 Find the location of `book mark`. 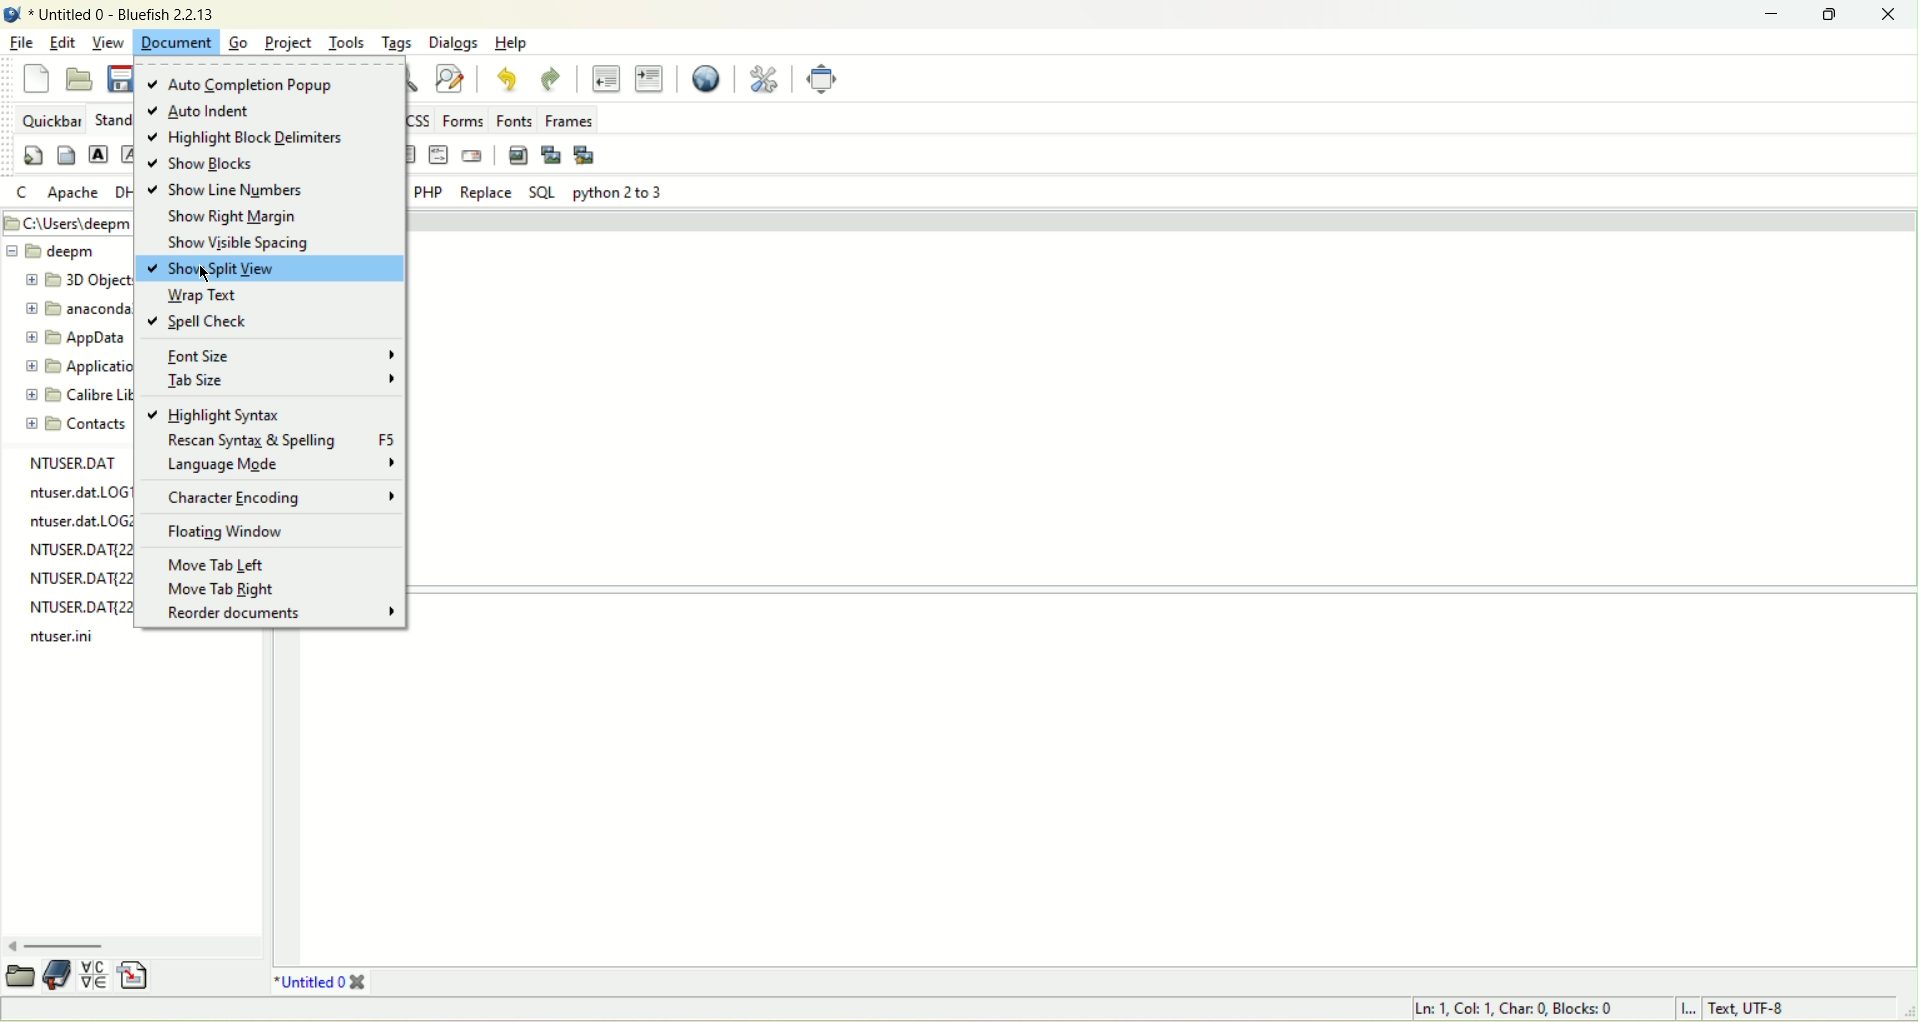

book mark is located at coordinates (59, 975).